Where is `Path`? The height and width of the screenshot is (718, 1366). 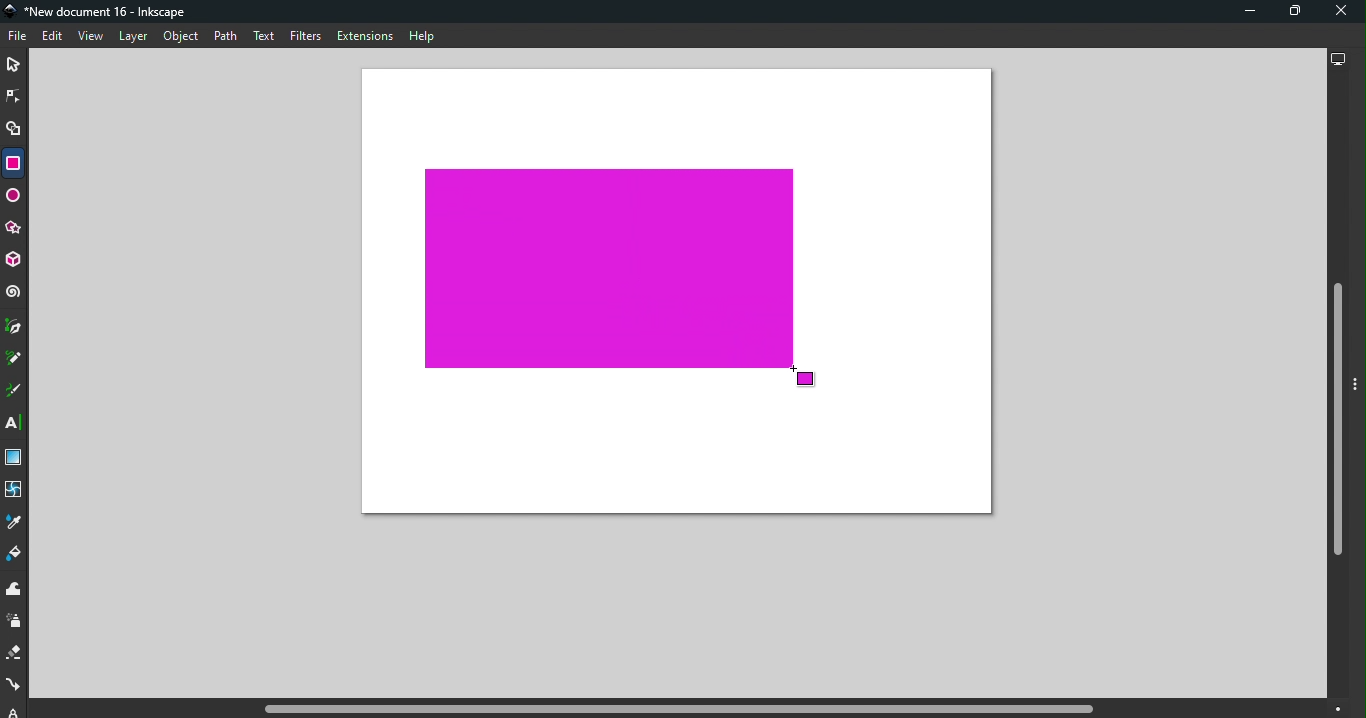 Path is located at coordinates (225, 38).